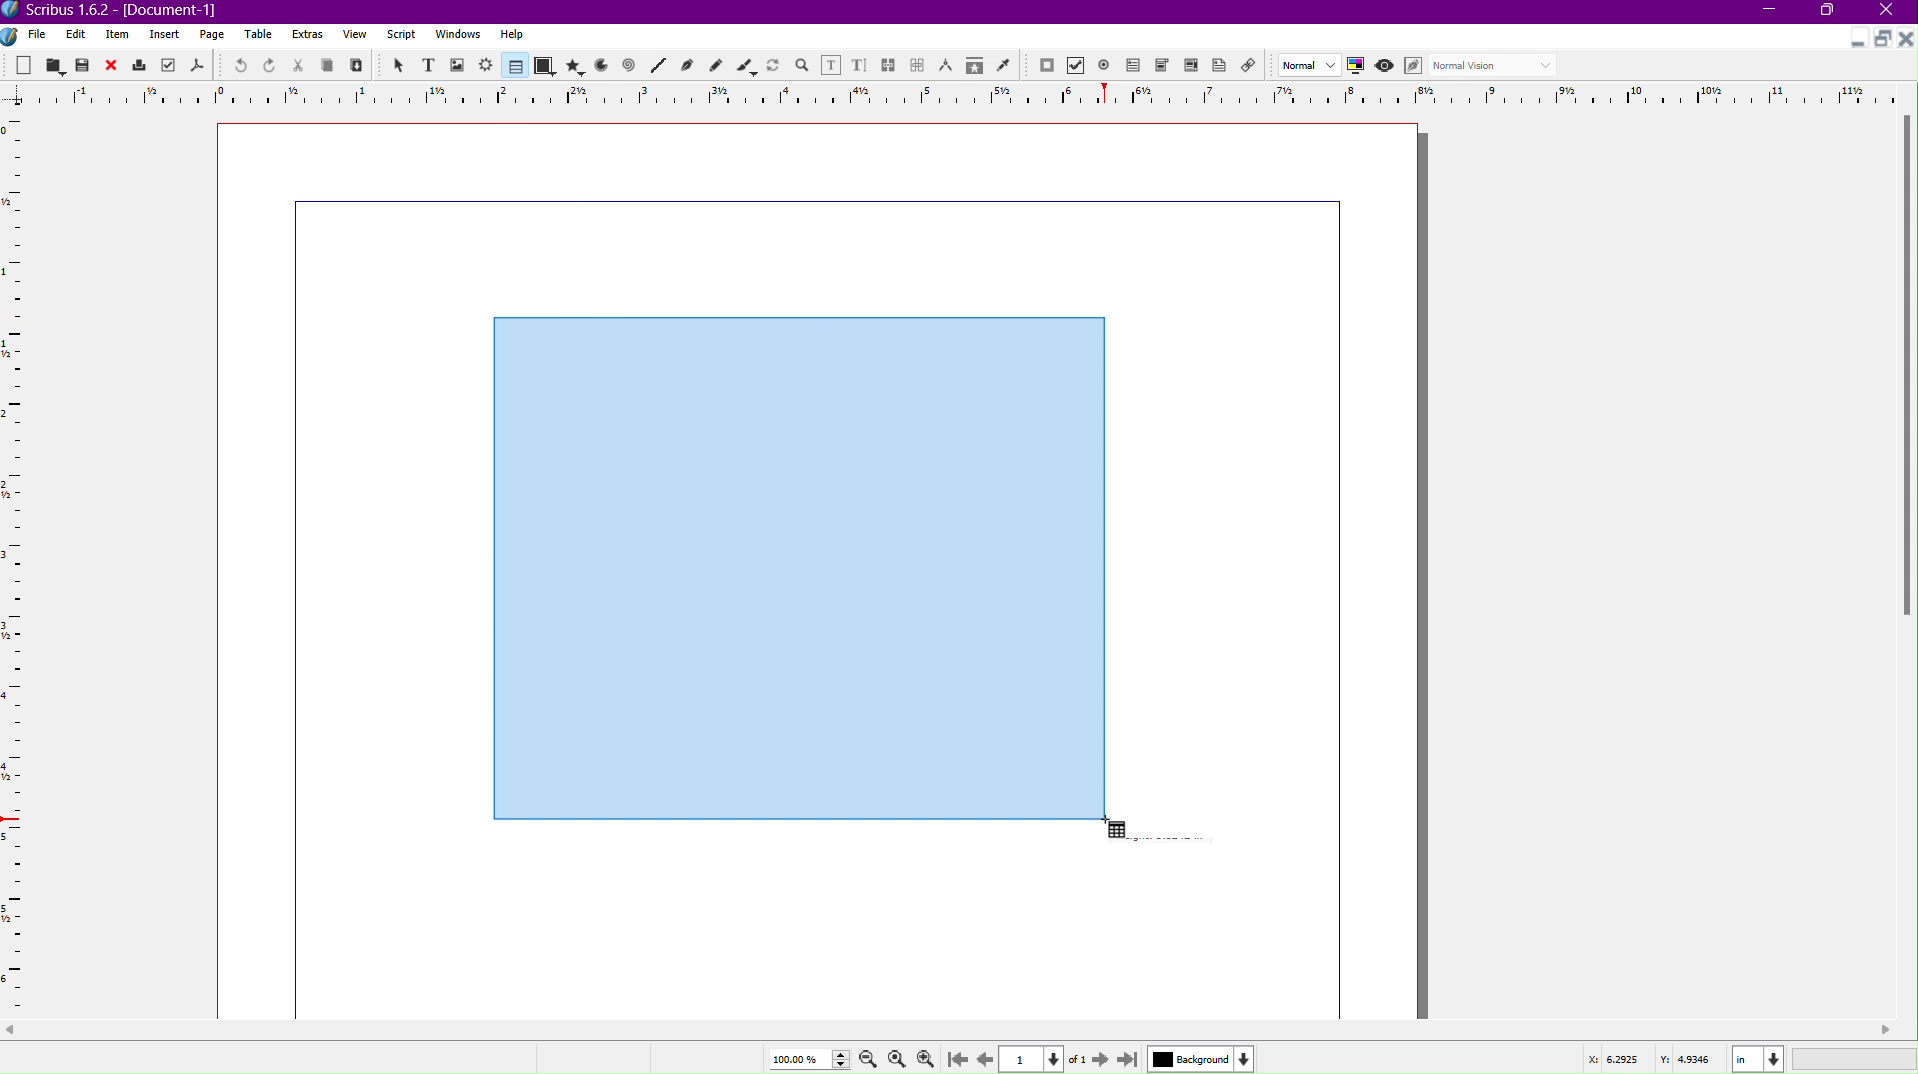 The height and width of the screenshot is (1074, 1918). I want to click on Select the visual appearance of the display, so click(1497, 66).